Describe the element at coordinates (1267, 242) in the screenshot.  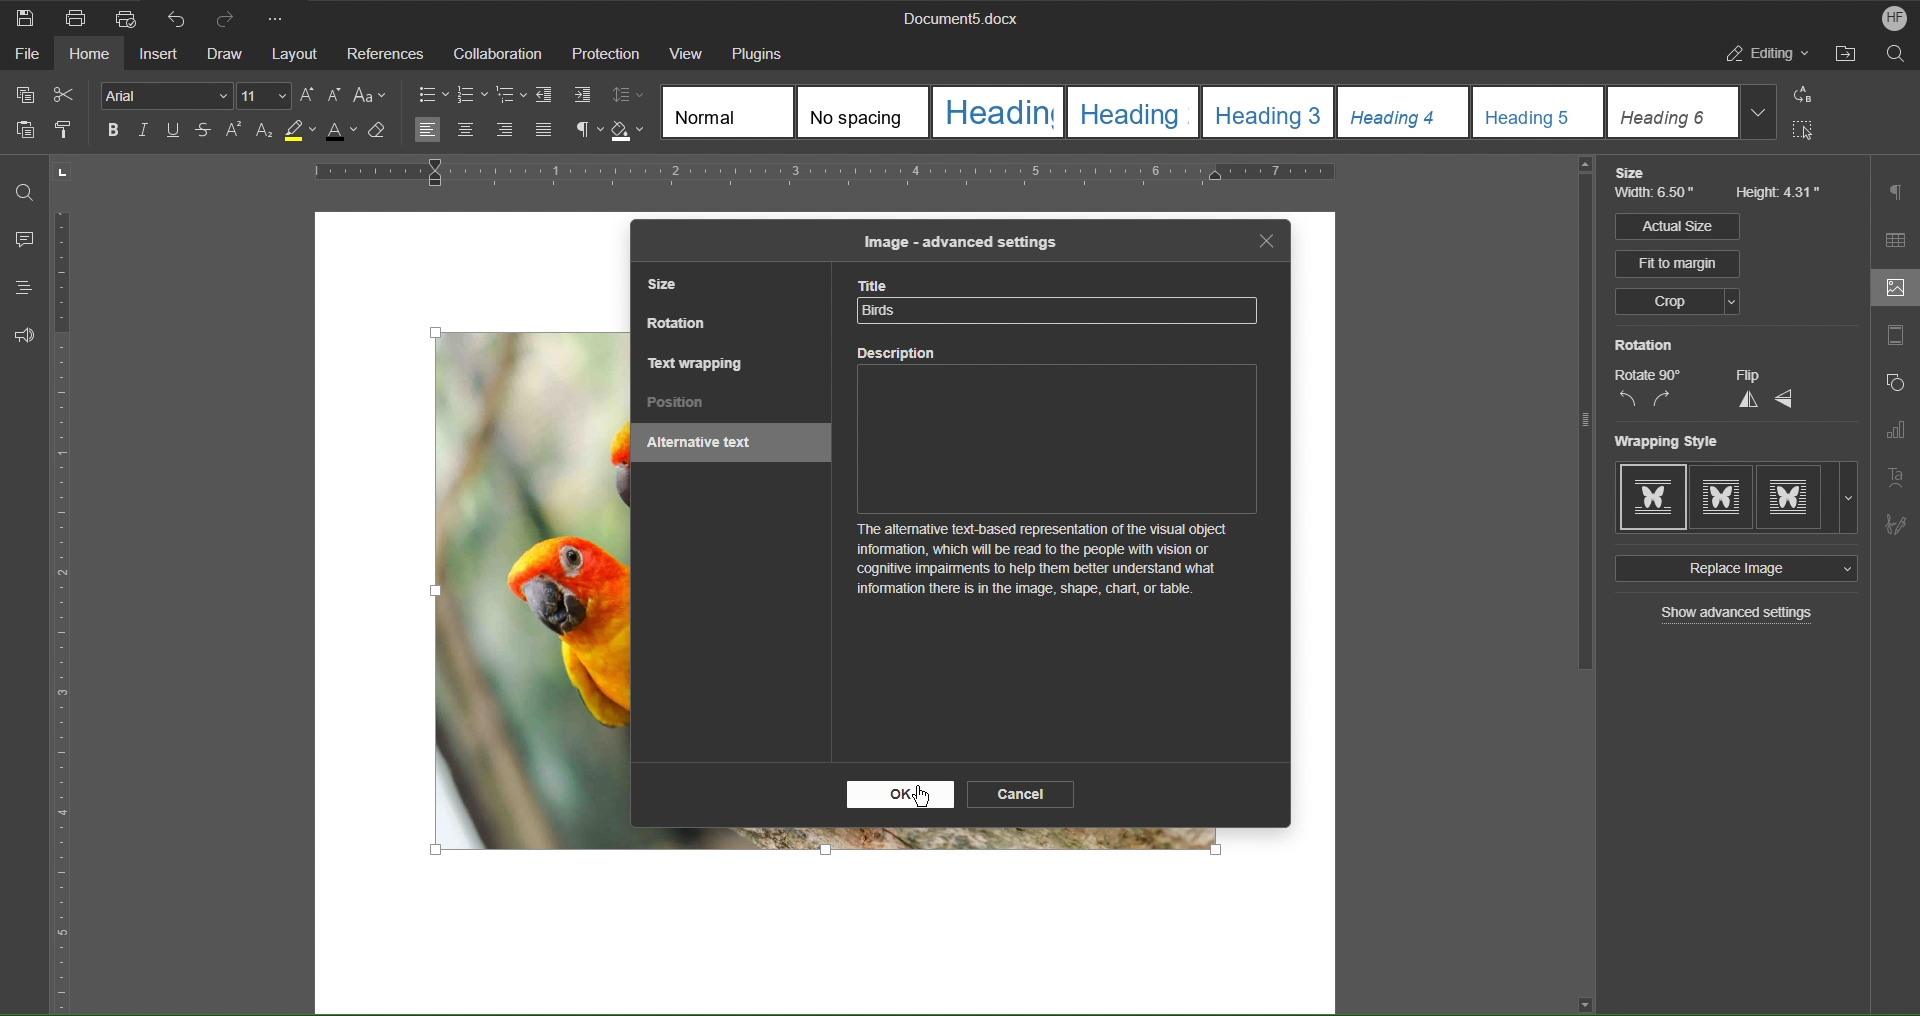
I see `Close` at that location.